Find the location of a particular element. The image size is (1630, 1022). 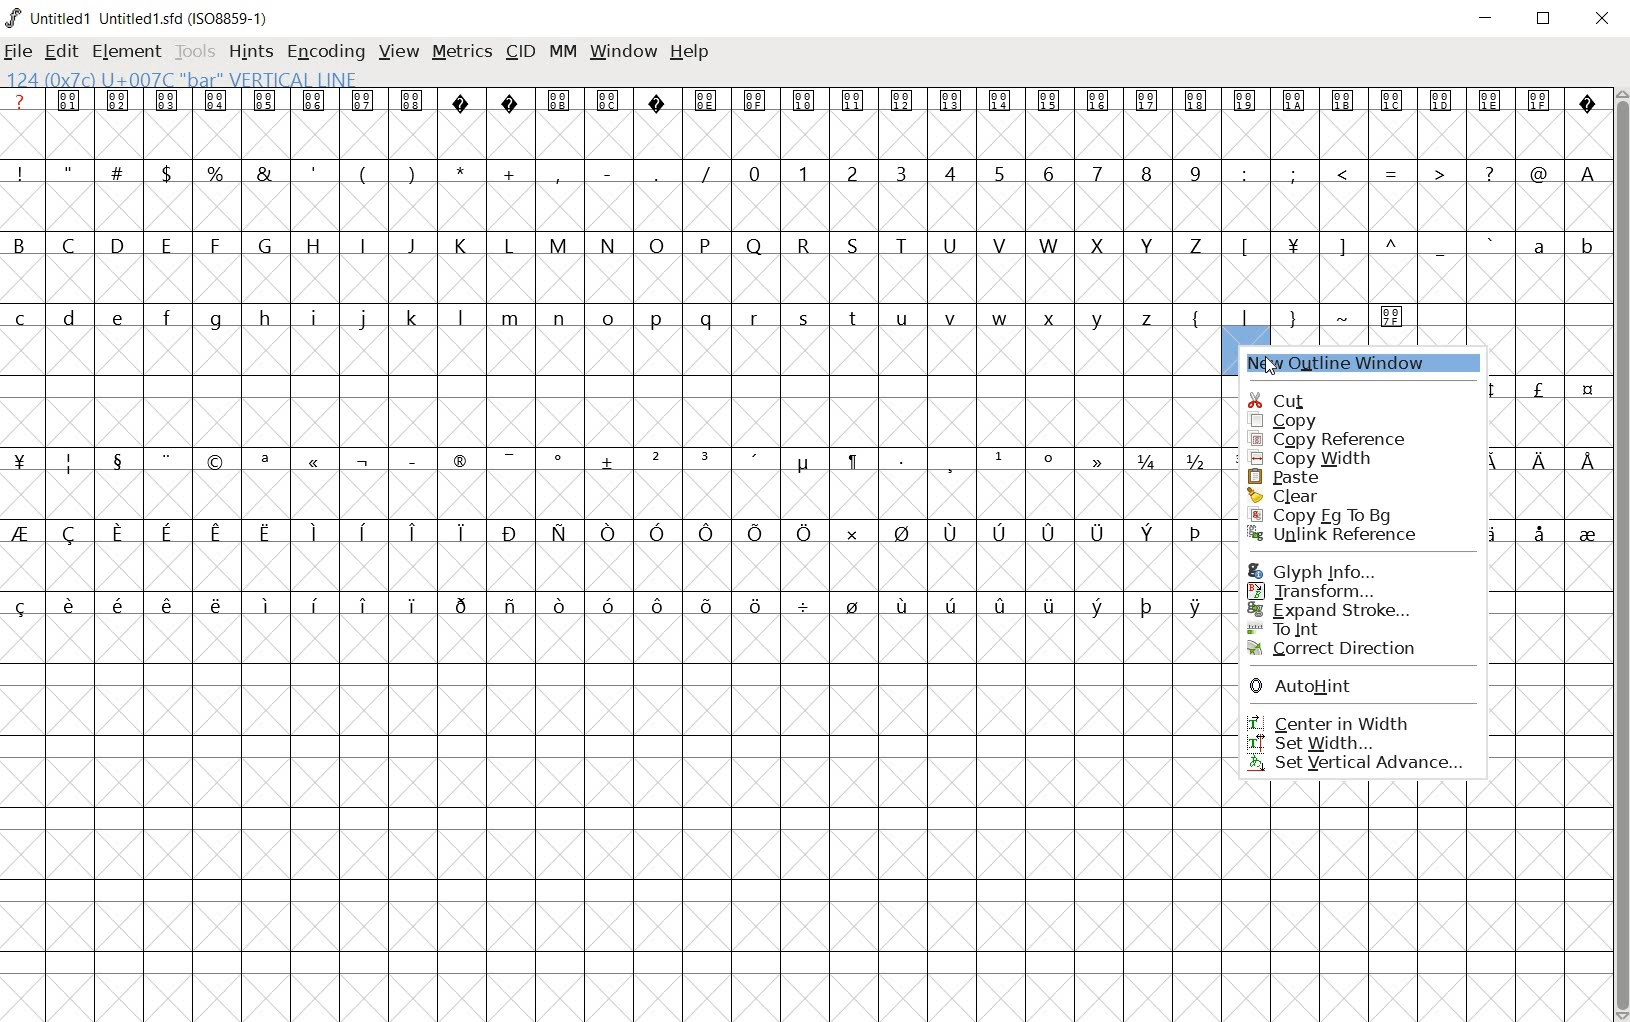

cid is located at coordinates (520, 52).